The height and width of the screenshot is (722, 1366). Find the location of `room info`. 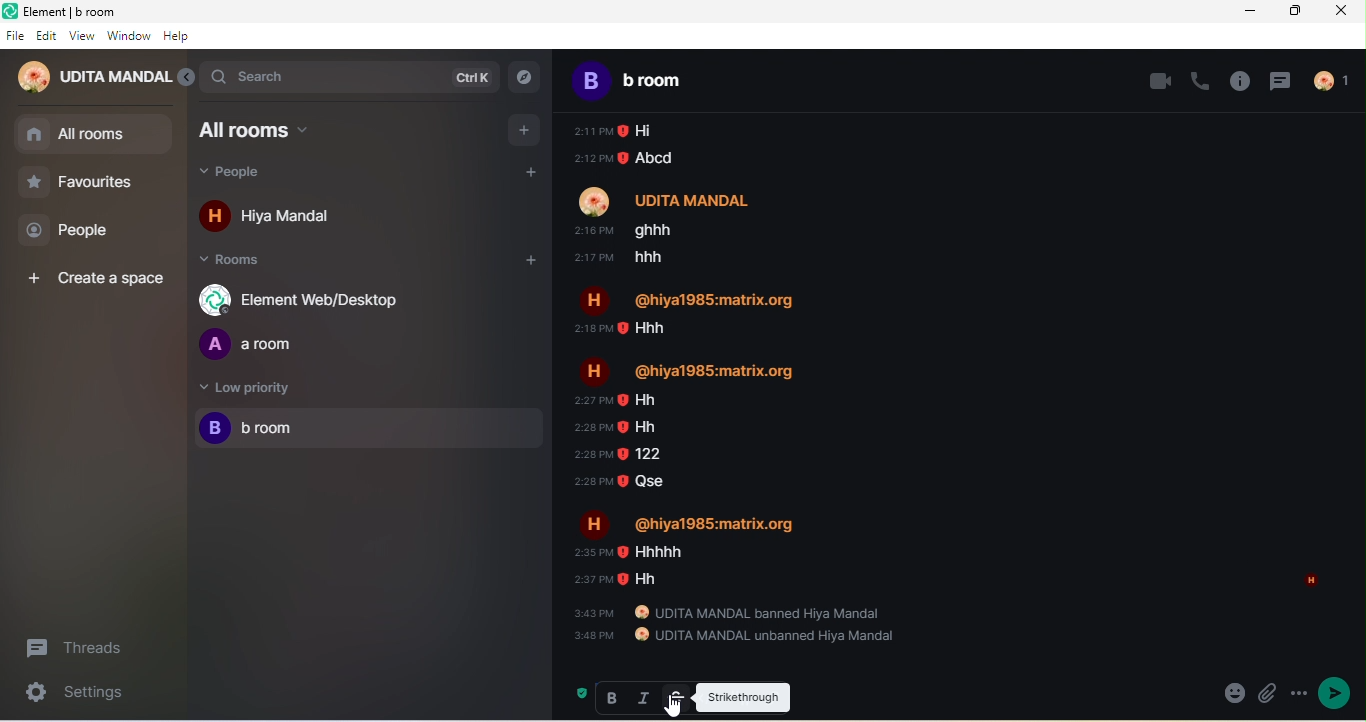

room info is located at coordinates (1241, 81).